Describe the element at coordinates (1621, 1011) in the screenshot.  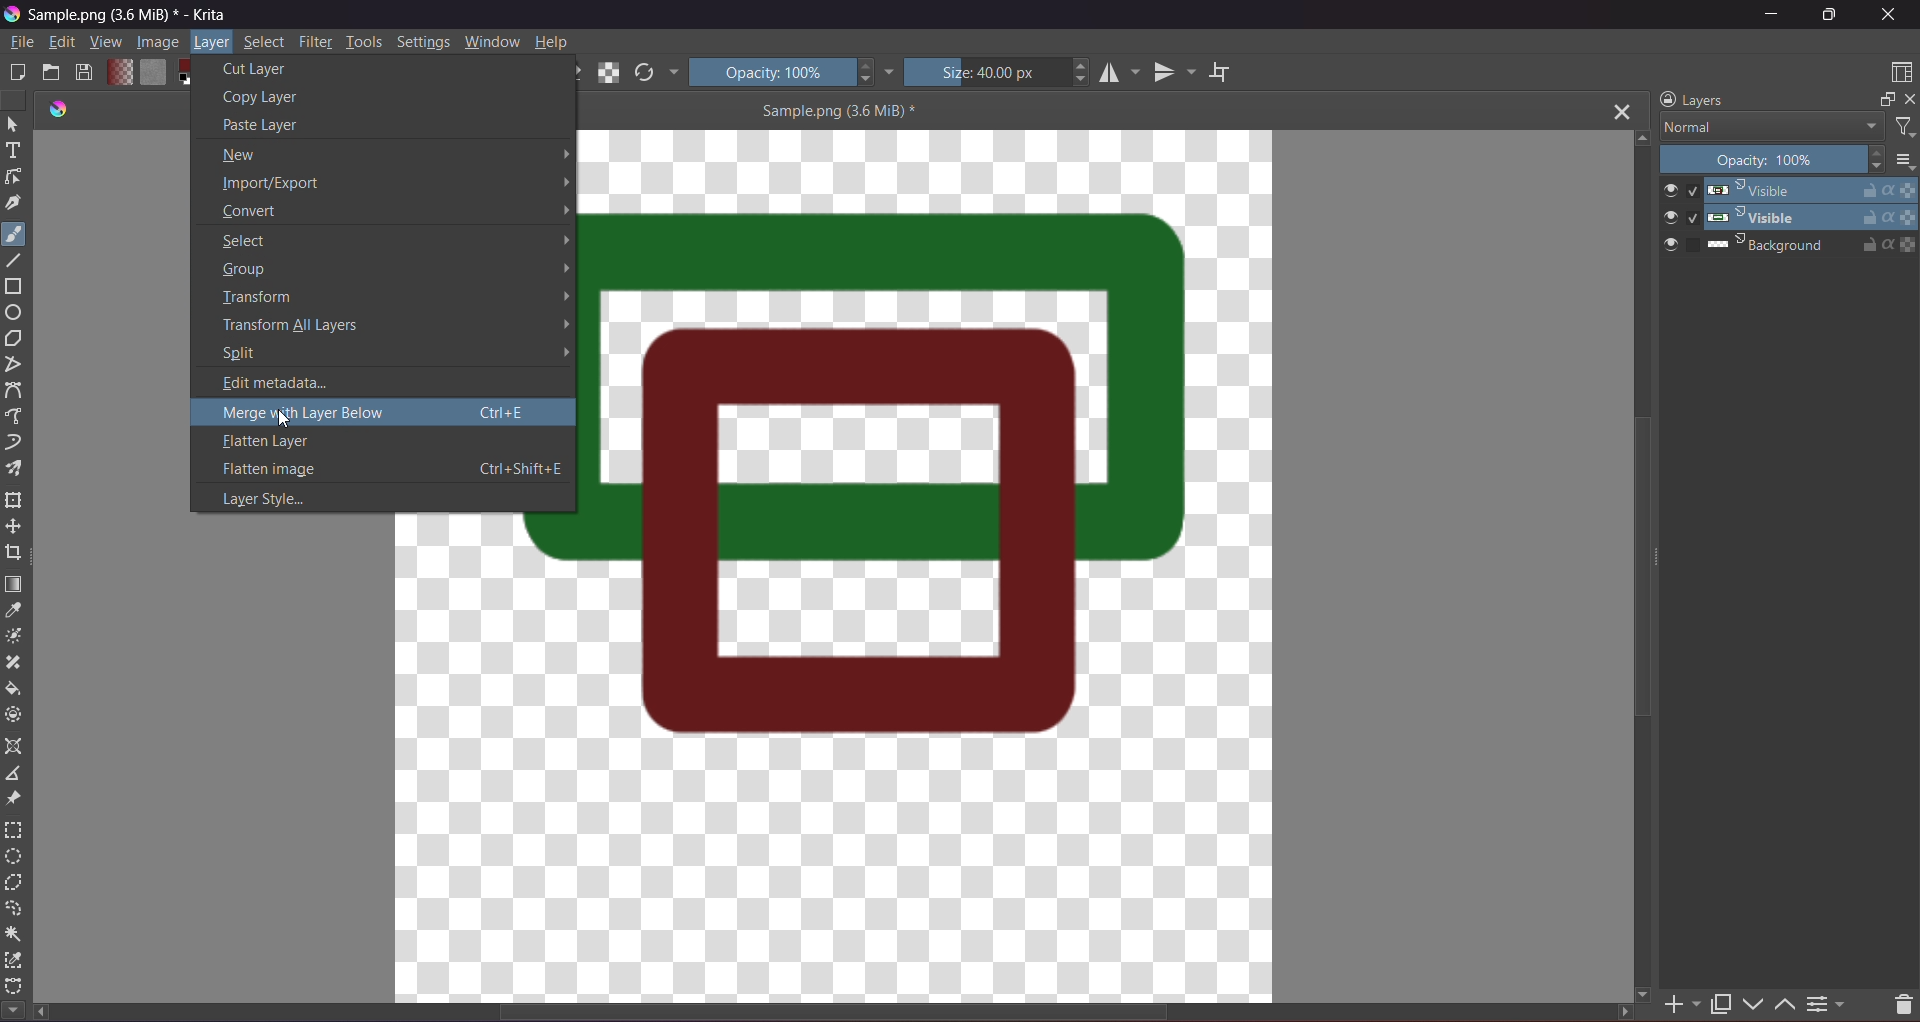
I see `Scroll Right` at that location.